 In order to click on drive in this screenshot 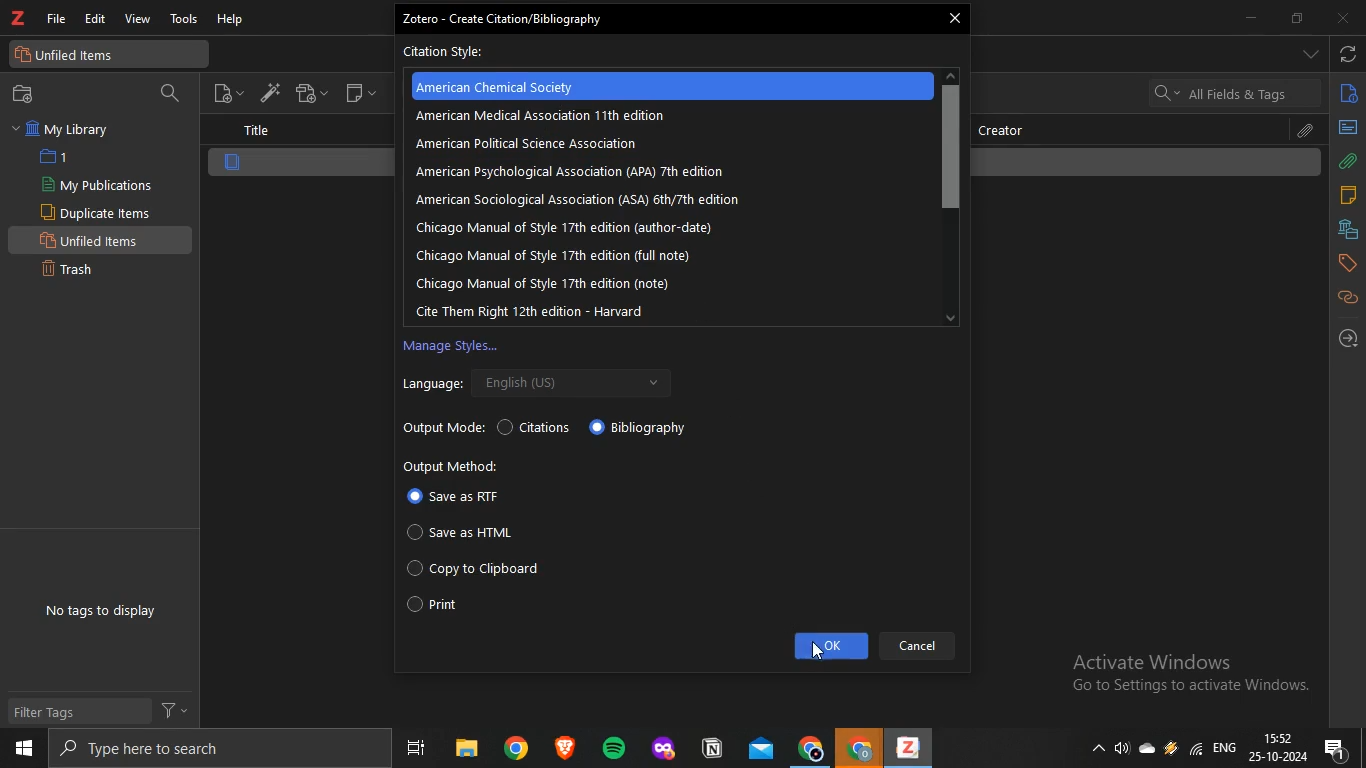, I will do `click(1171, 747)`.